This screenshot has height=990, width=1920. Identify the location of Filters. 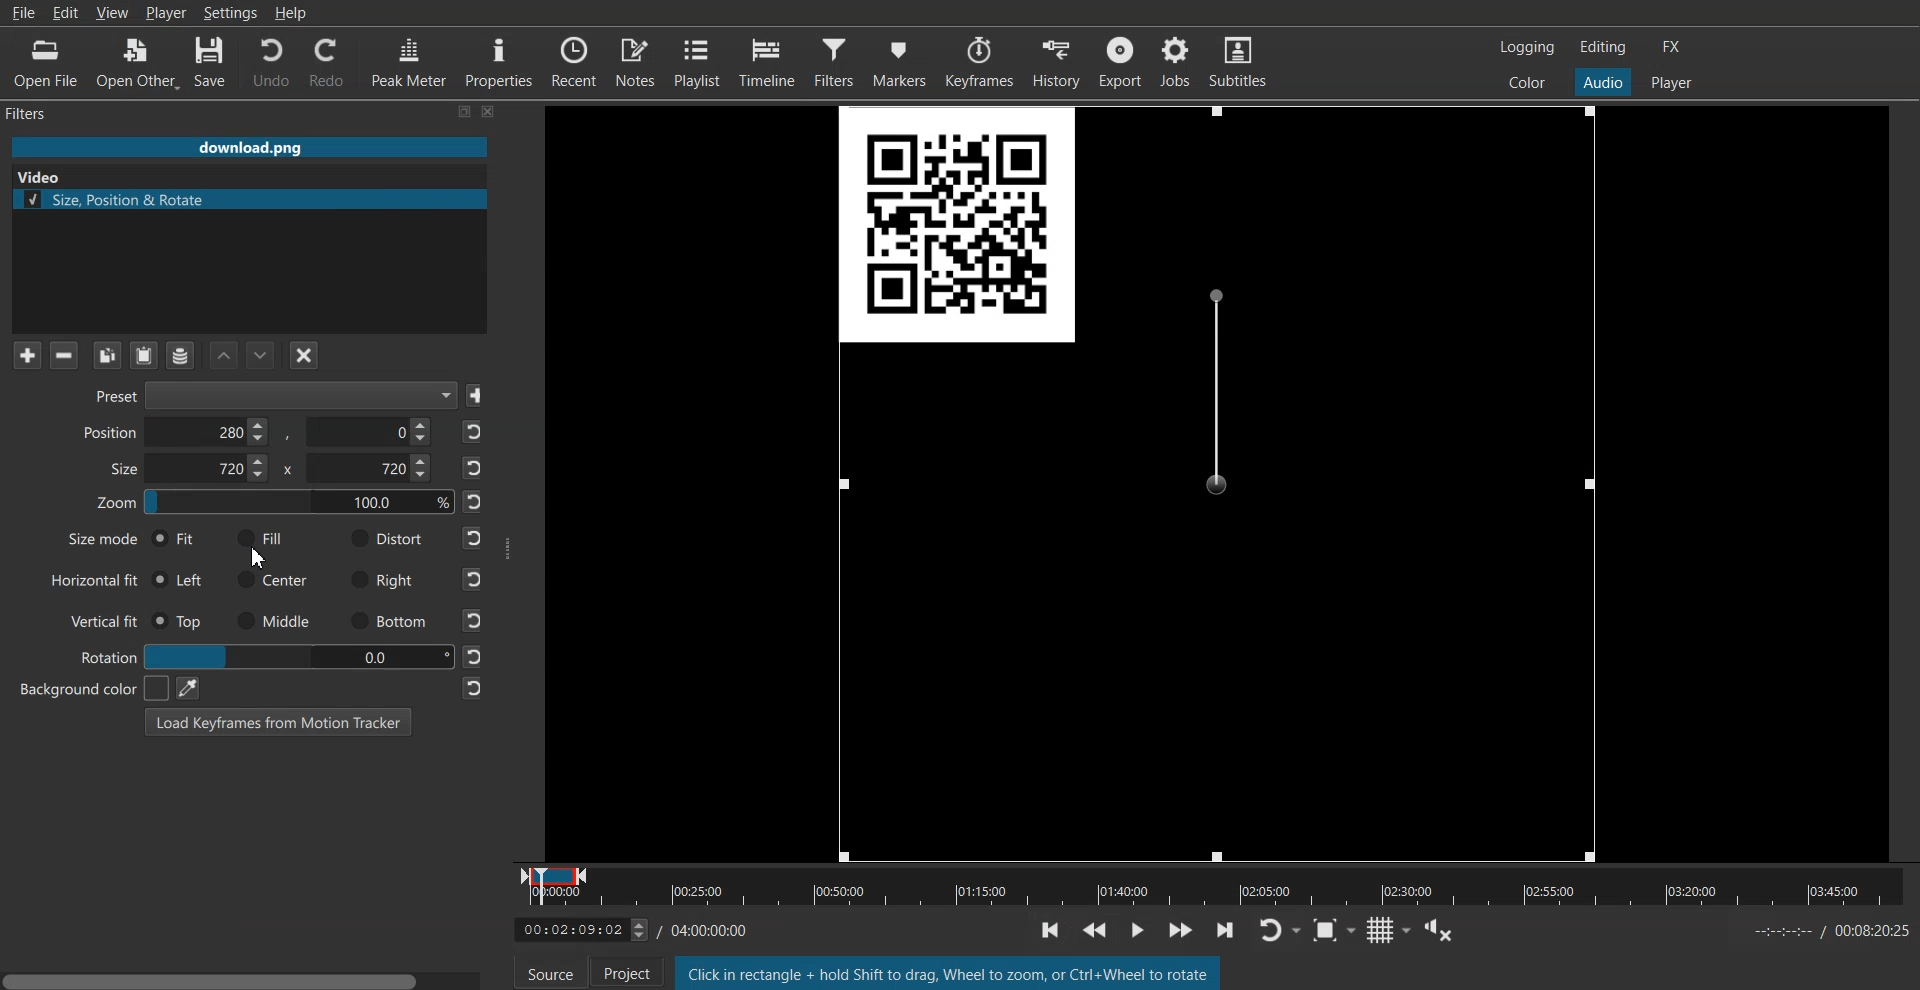
(837, 61).